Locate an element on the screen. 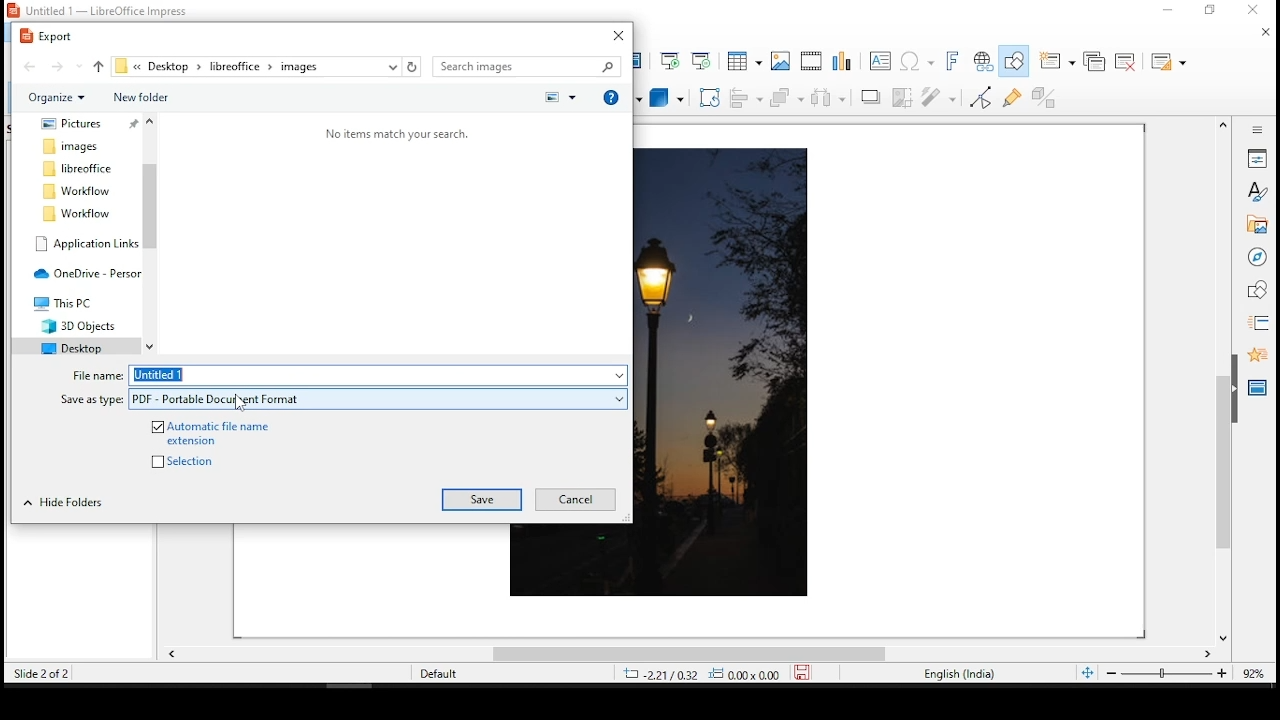 Image resolution: width=1280 pixels, height=720 pixels. text box is located at coordinates (879, 62).